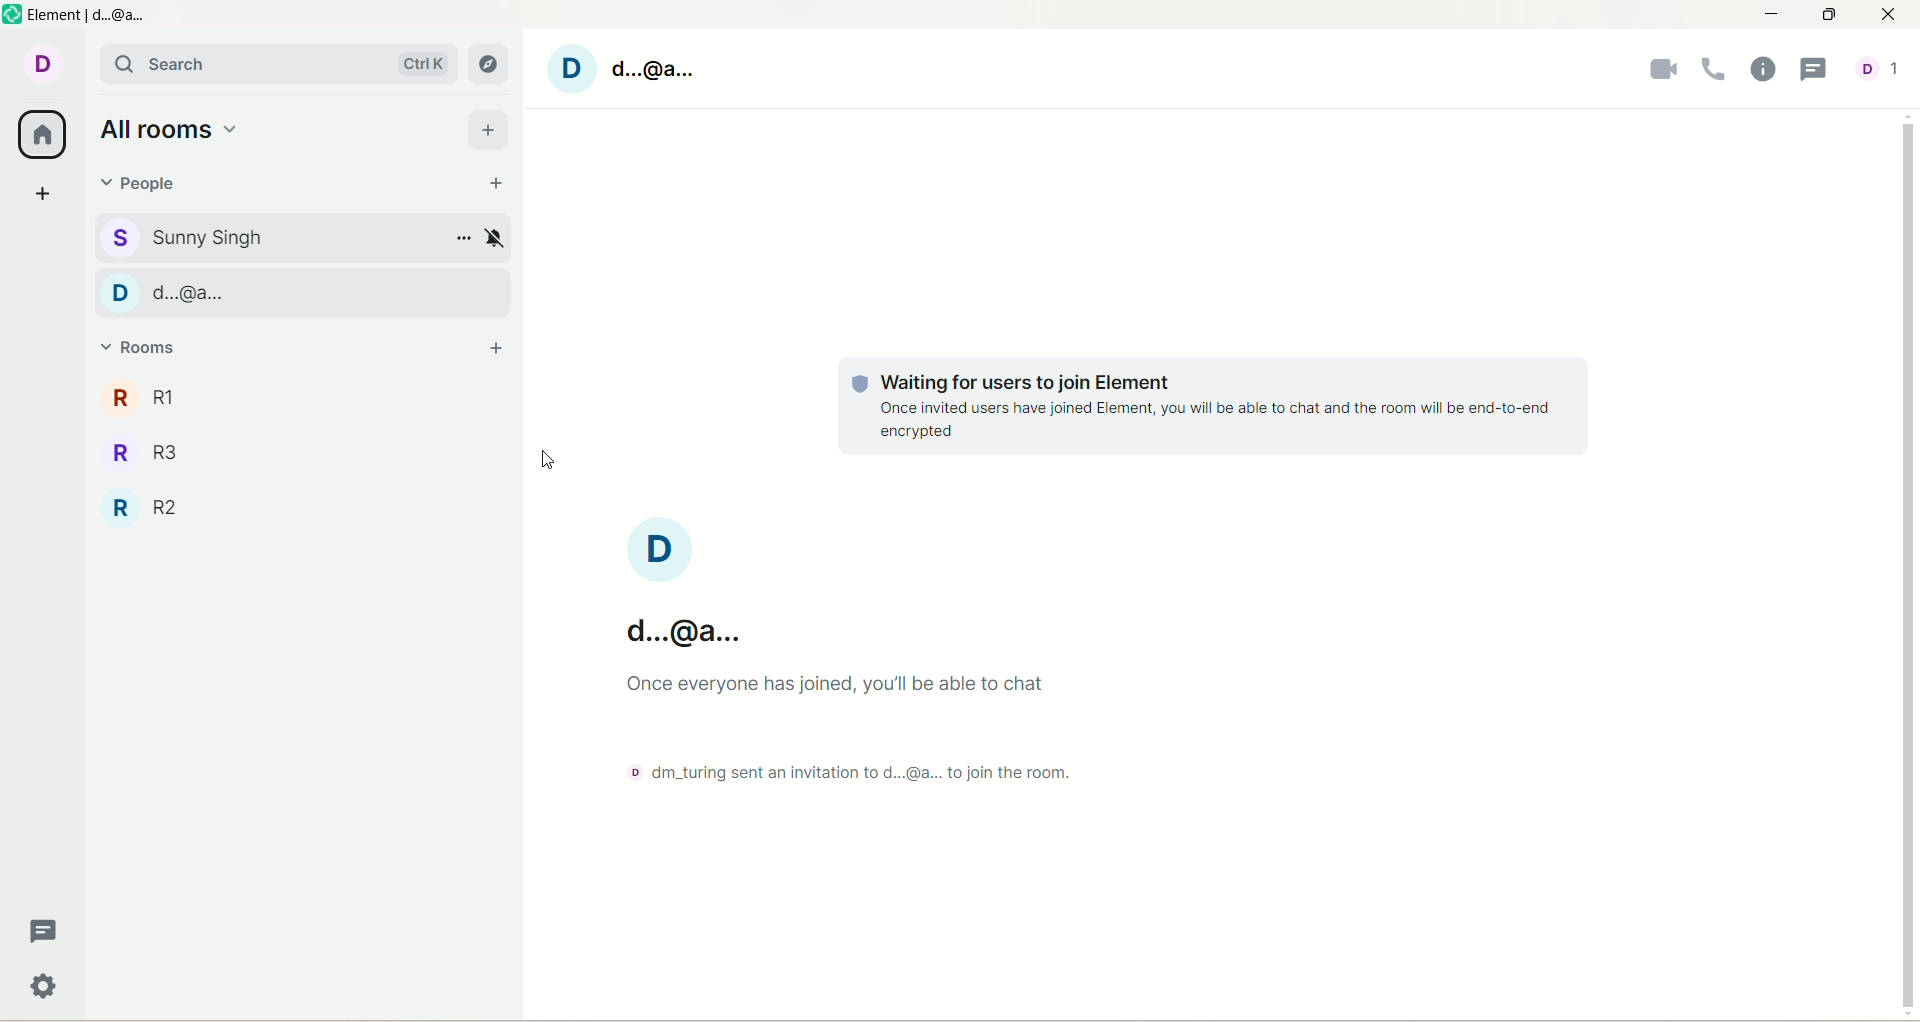 The height and width of the screenshot is (1022, 1920). I want to click on account, so click(1882, 64).